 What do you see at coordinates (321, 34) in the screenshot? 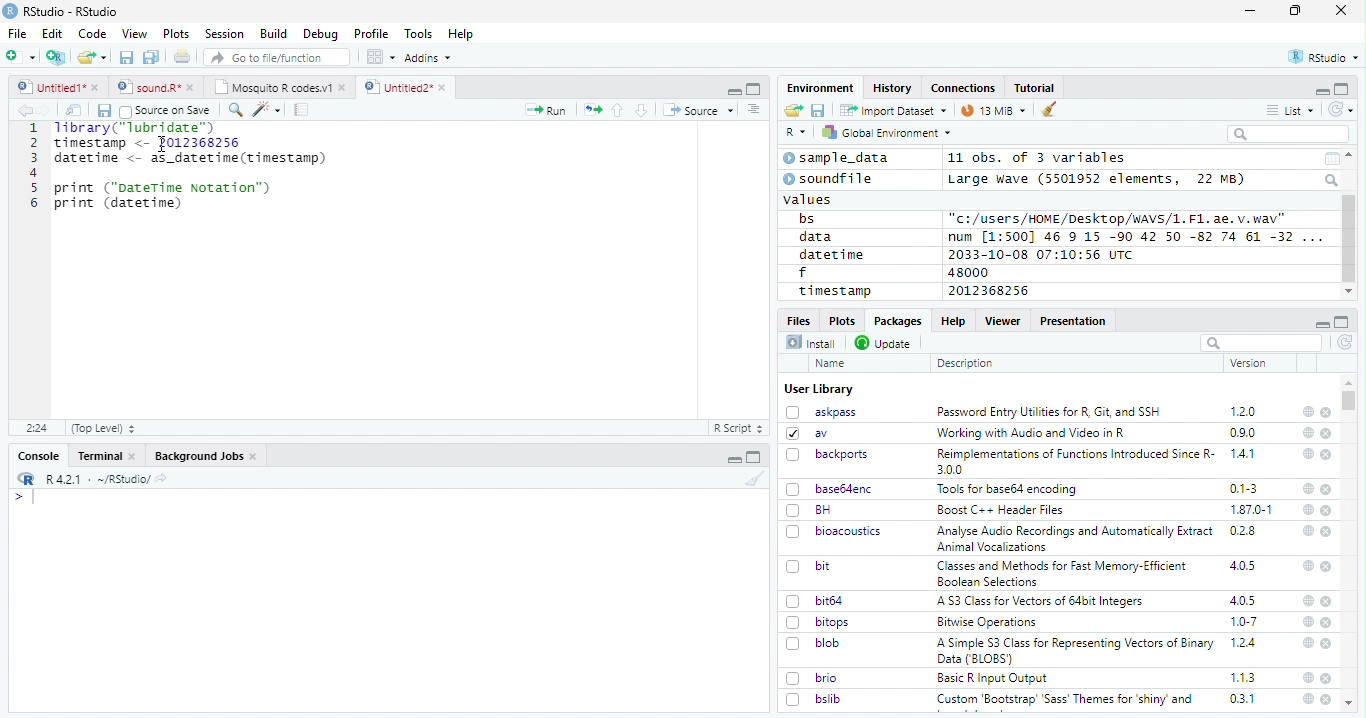
I see `Debug` at bounding box center [321, 34].